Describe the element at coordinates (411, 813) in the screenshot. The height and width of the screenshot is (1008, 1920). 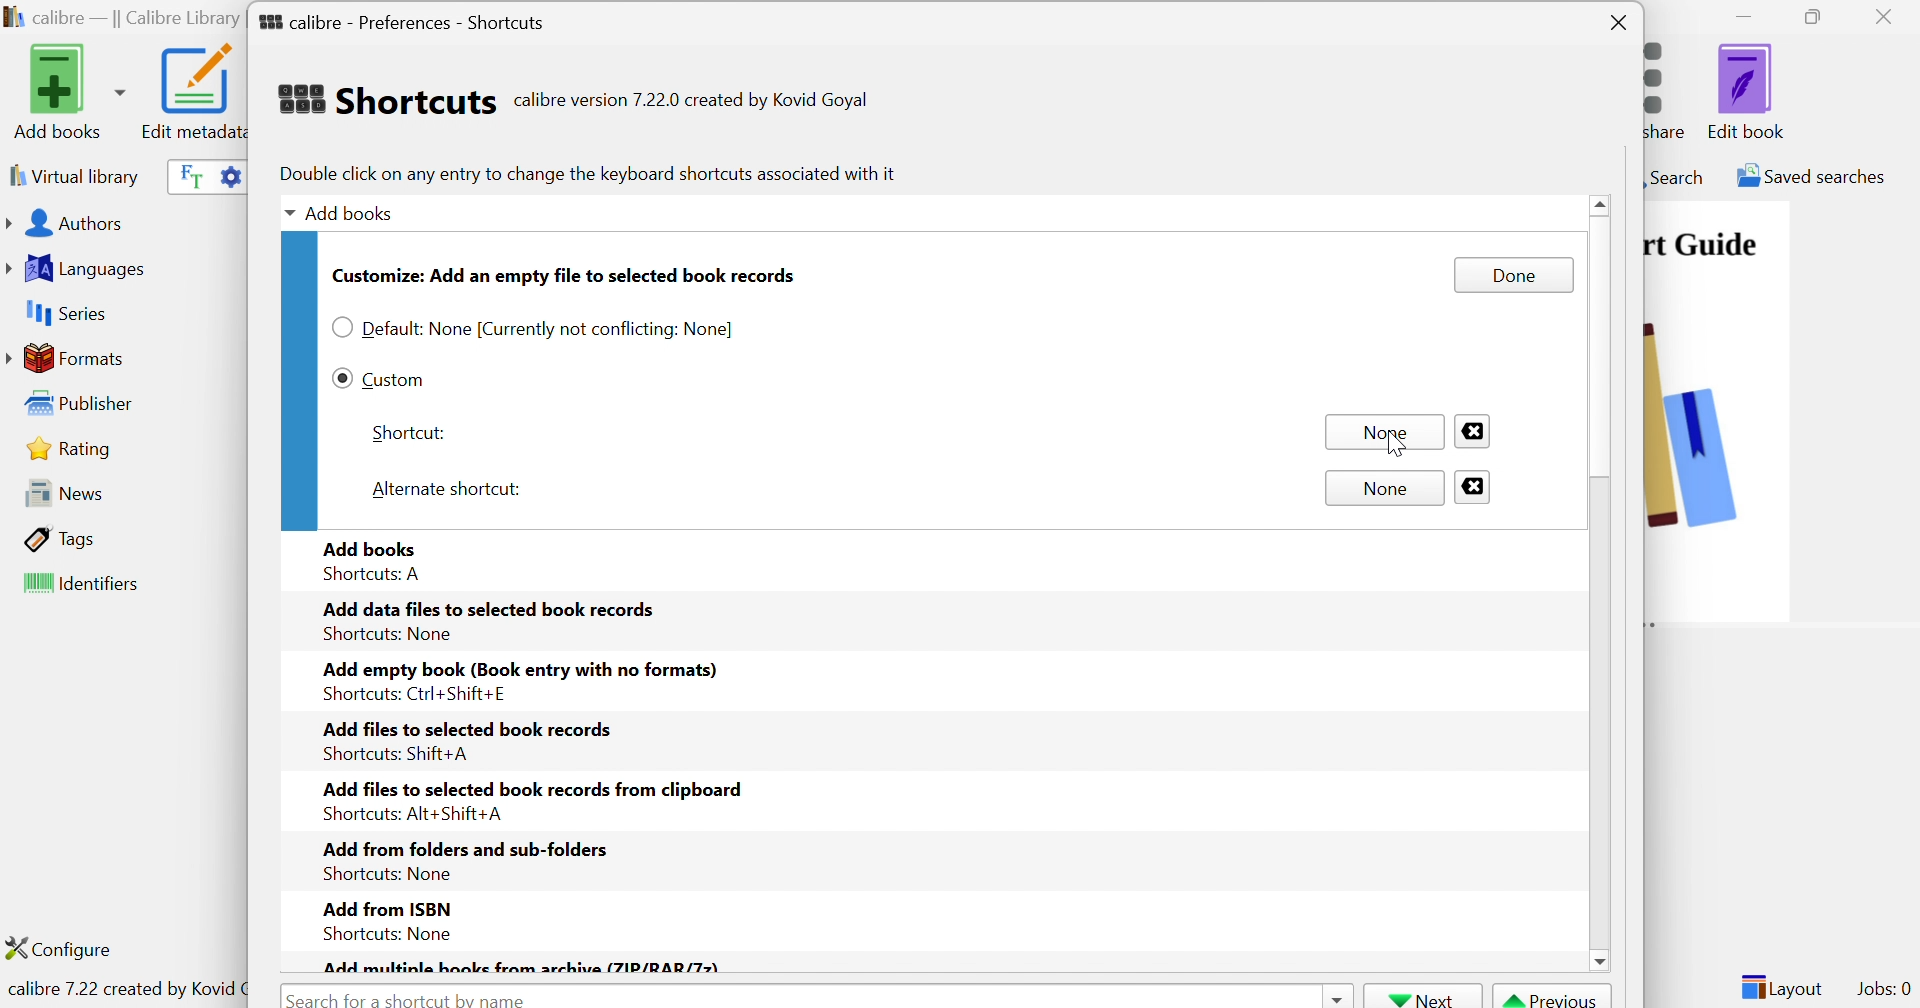
I see `Shortcuts: Alt+Shift+A` at that location.